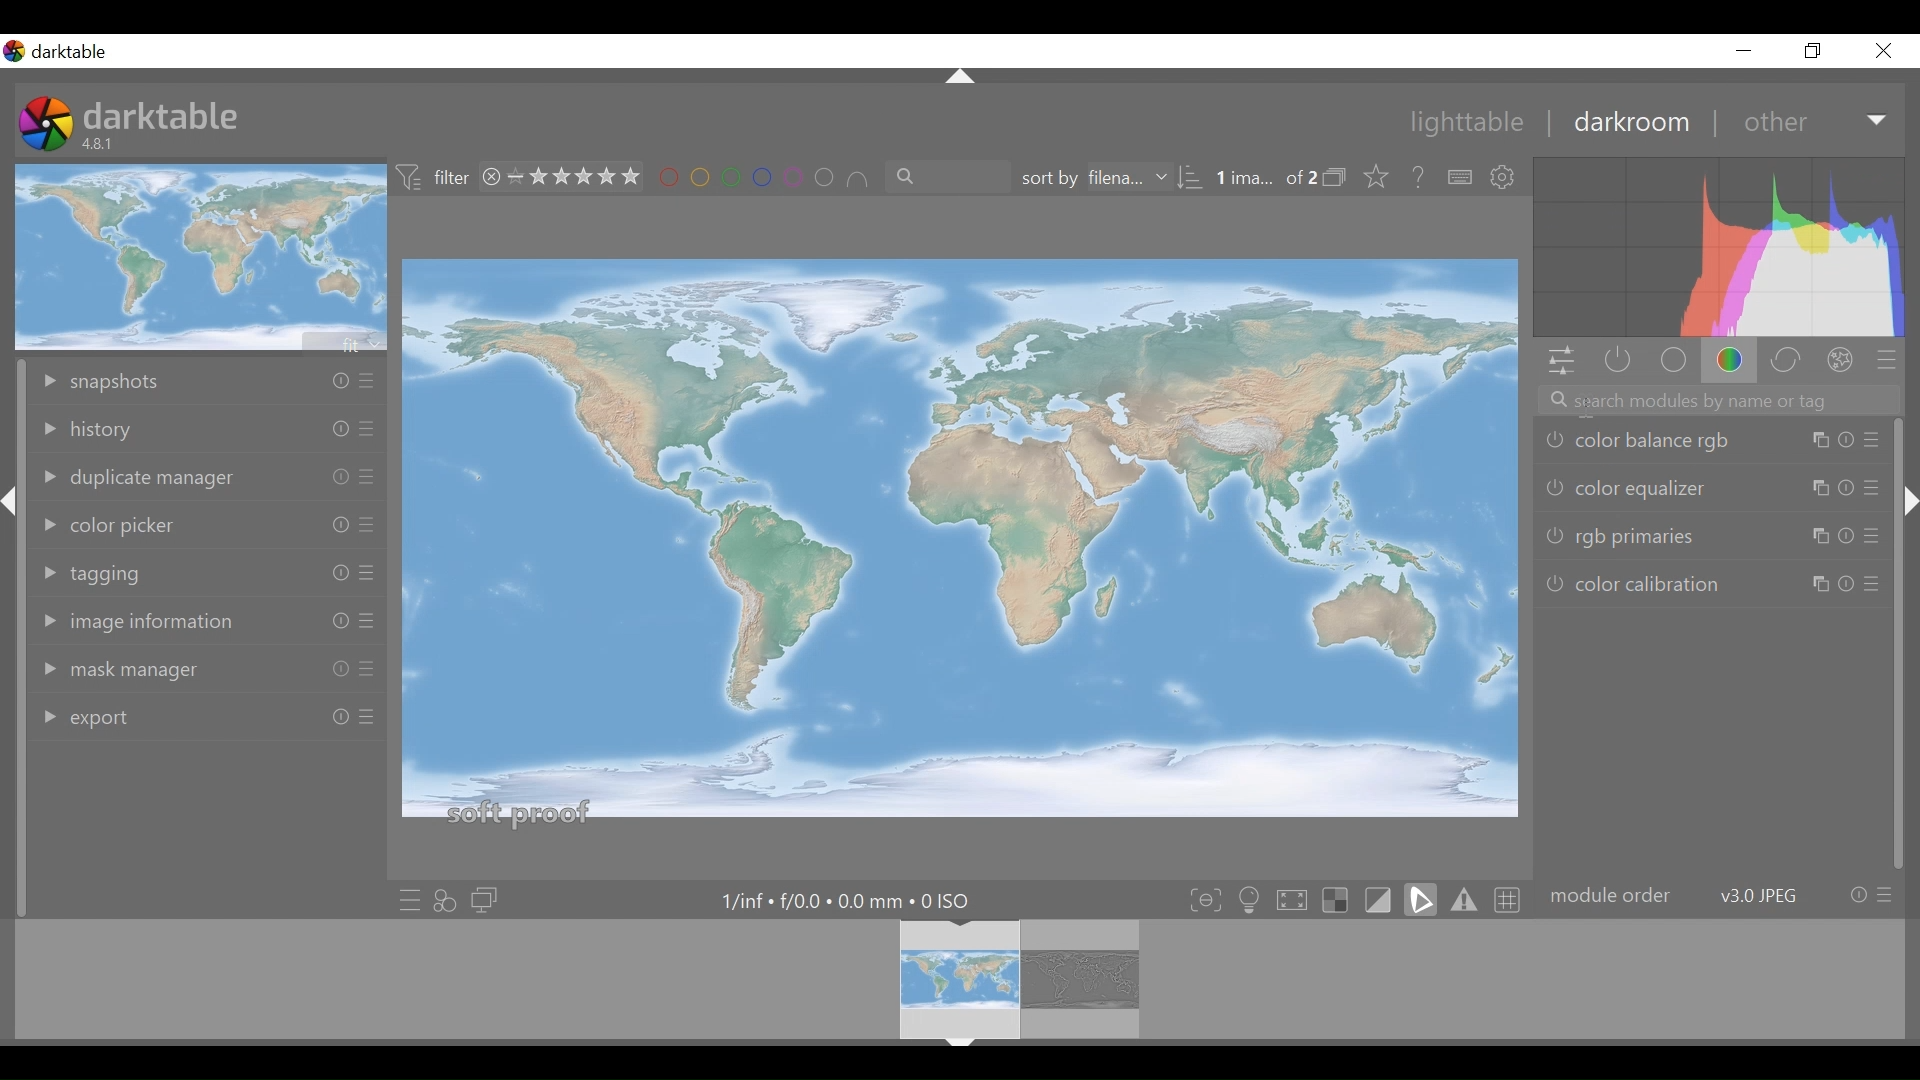  What do you see at coordinates (843, 900) in the screenshot?
I see `Maximum Exposure` at bounding box center [843, 900].